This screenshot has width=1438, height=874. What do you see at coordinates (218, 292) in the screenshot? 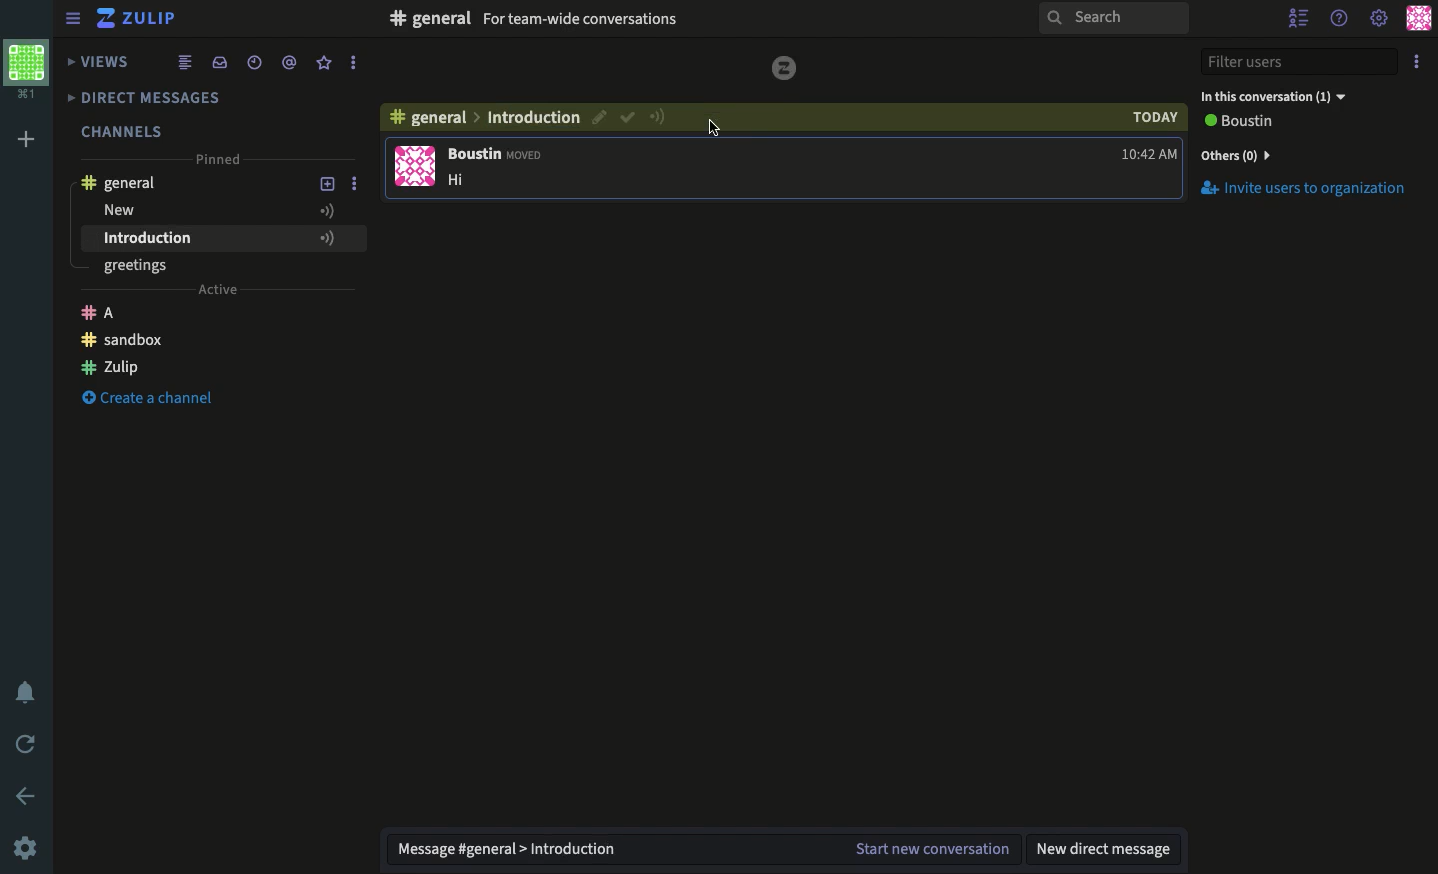
I see `Active` at bounding box center [218, 292].